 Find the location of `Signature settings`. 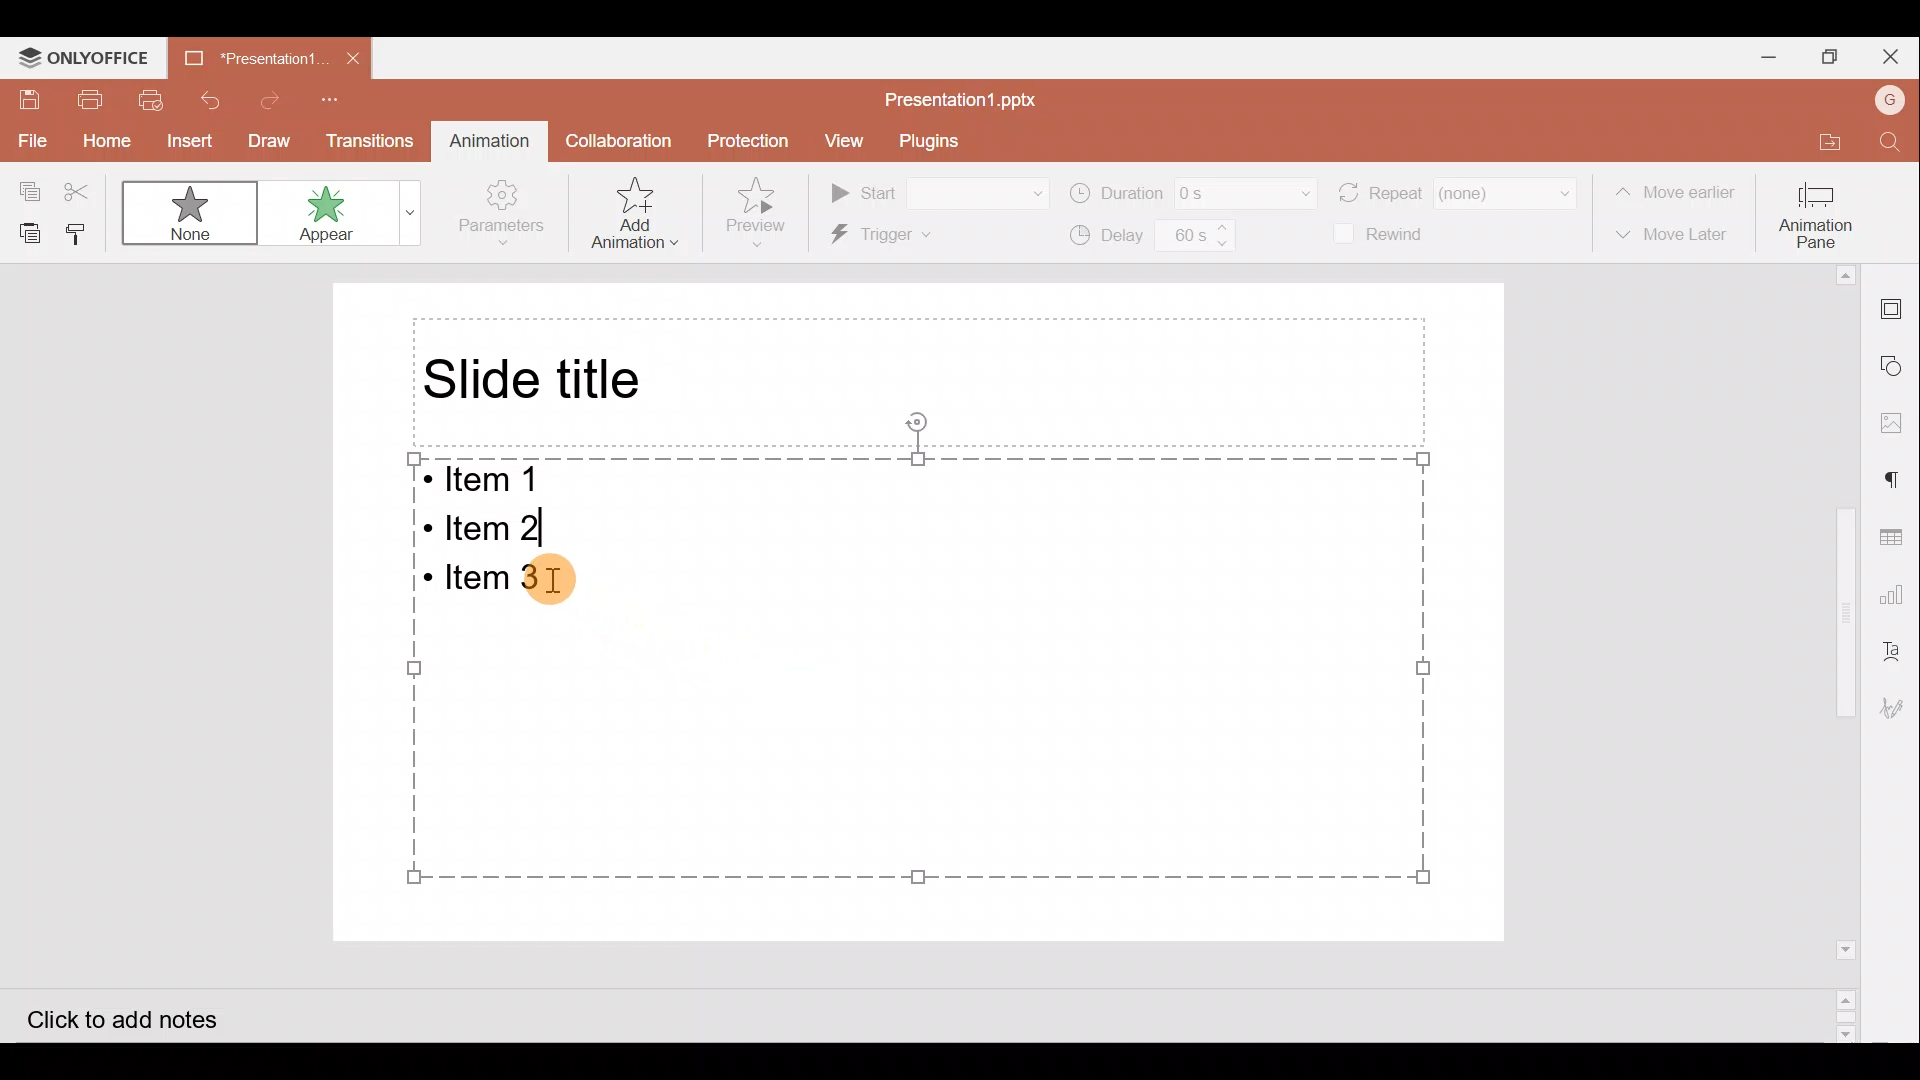

Signature settings is located at coordinates (1900, 714).